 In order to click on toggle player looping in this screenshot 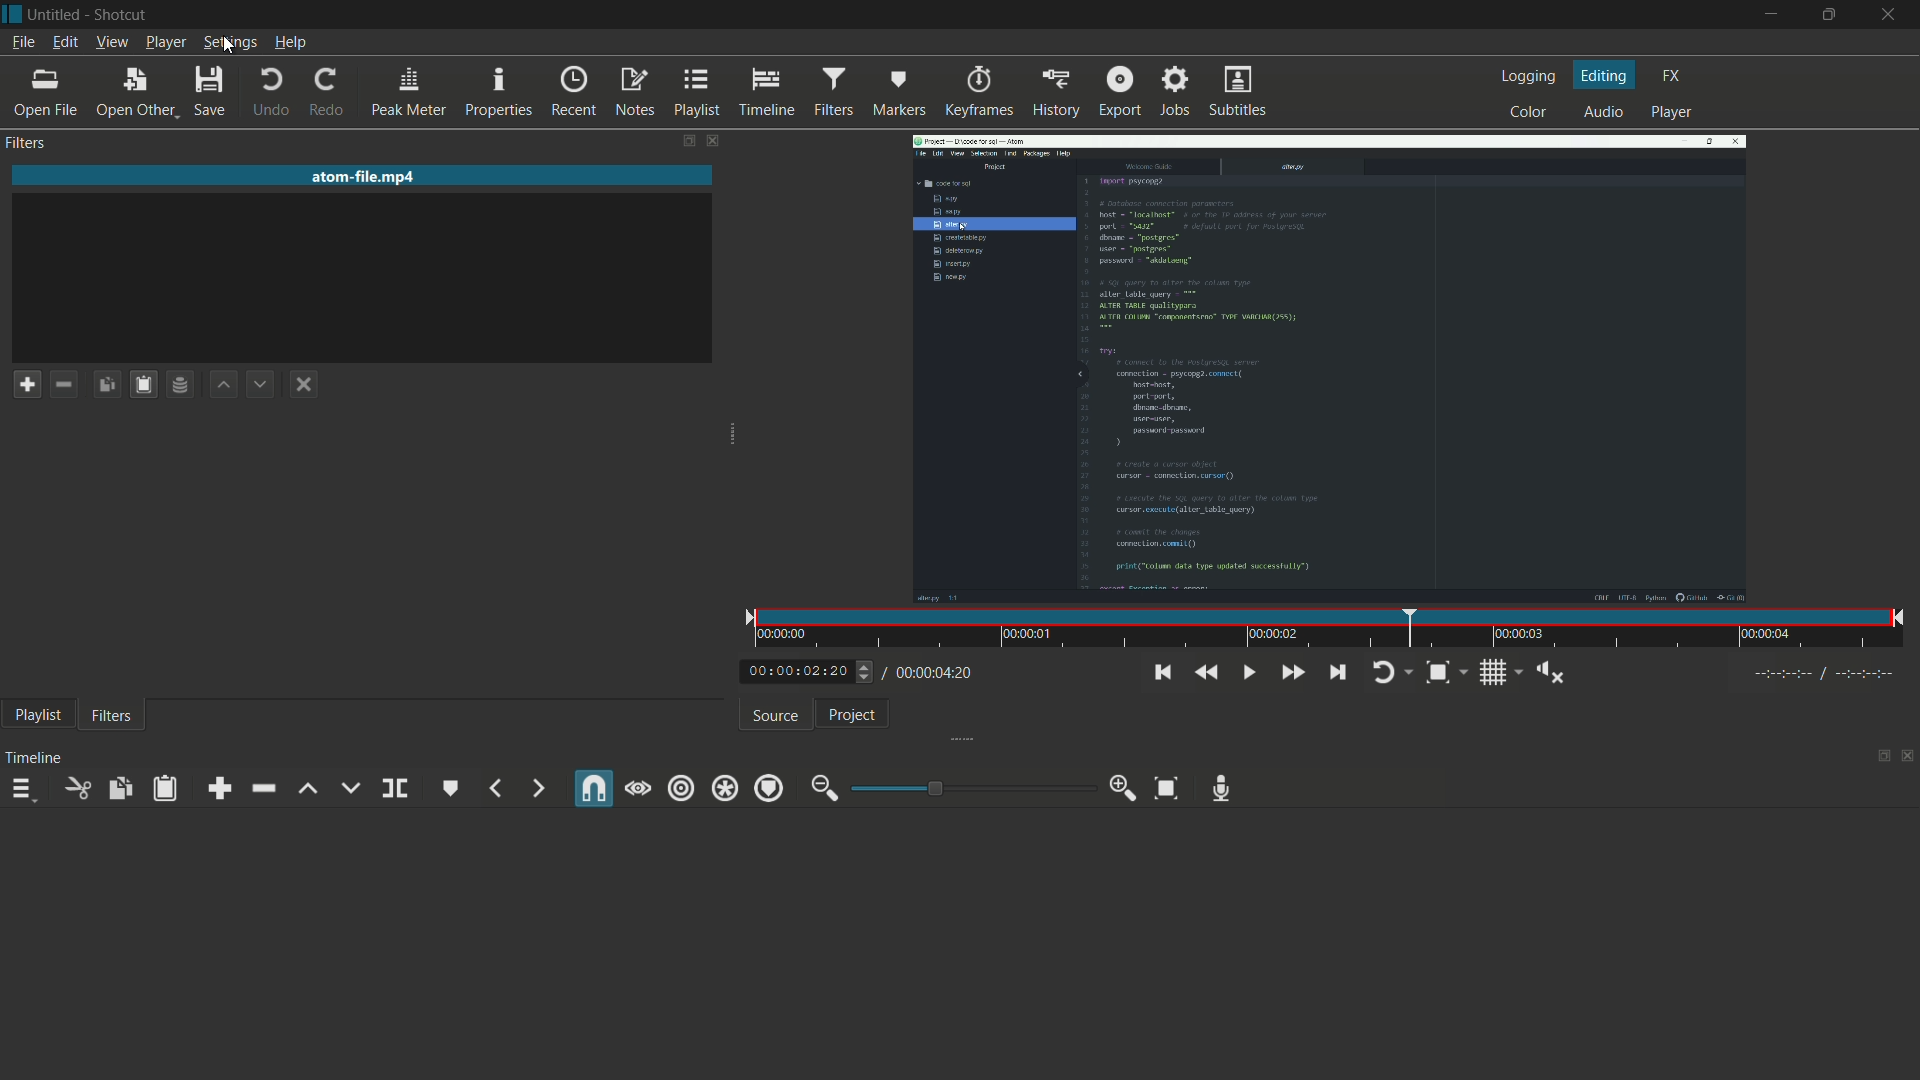, I will do `click(1391, 672)`.